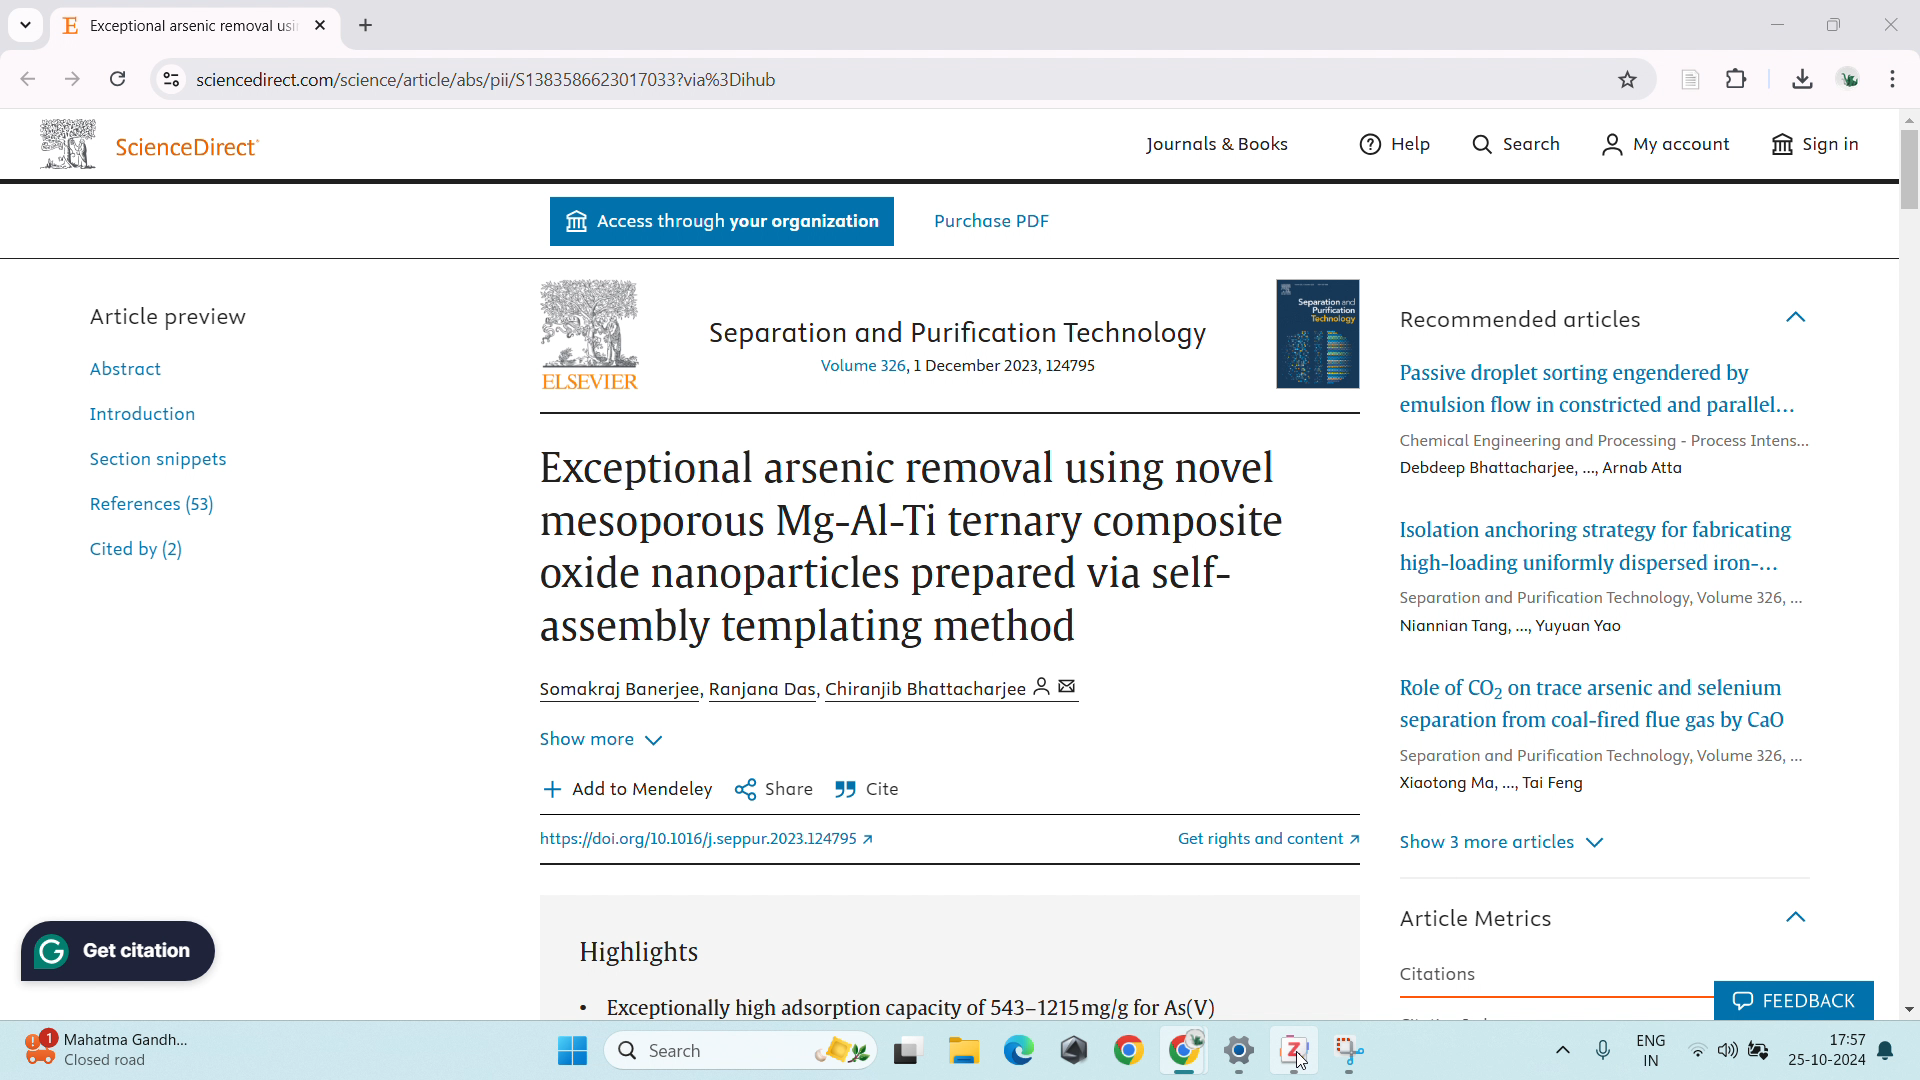  What do you see at coordinates (1799, 317) in the screenshot?
I see `Hide` at bounding box center [1799, 317].